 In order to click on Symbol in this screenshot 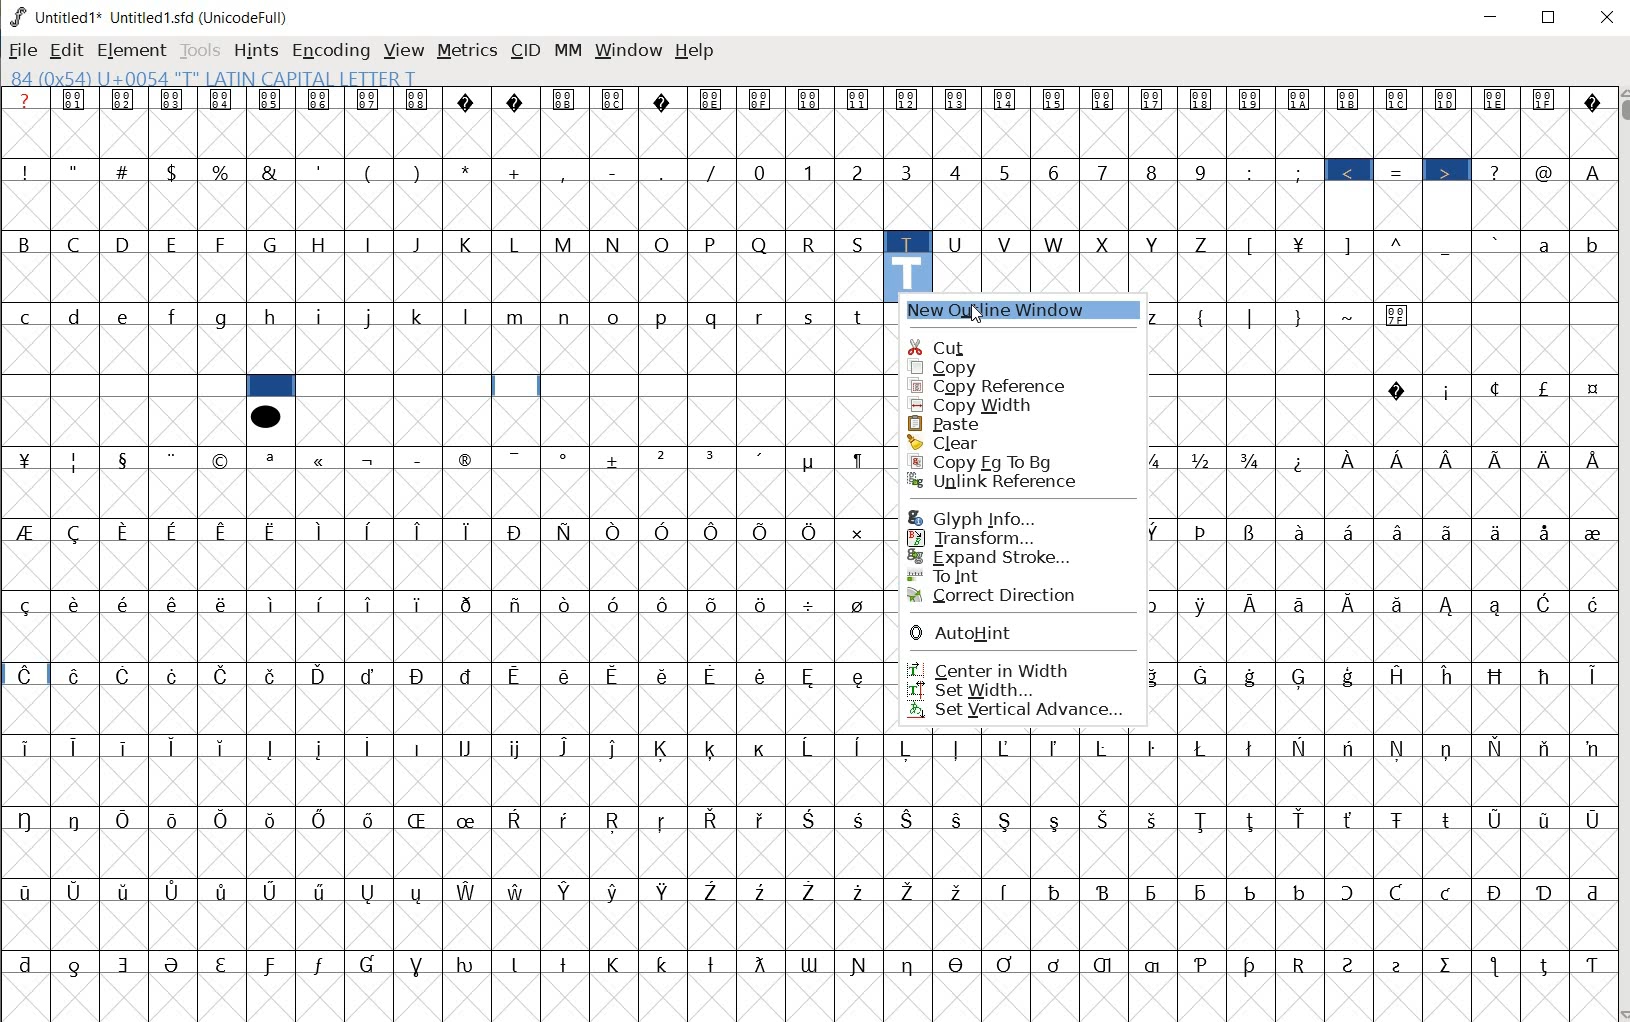, I will do `click(1590, 603)`.